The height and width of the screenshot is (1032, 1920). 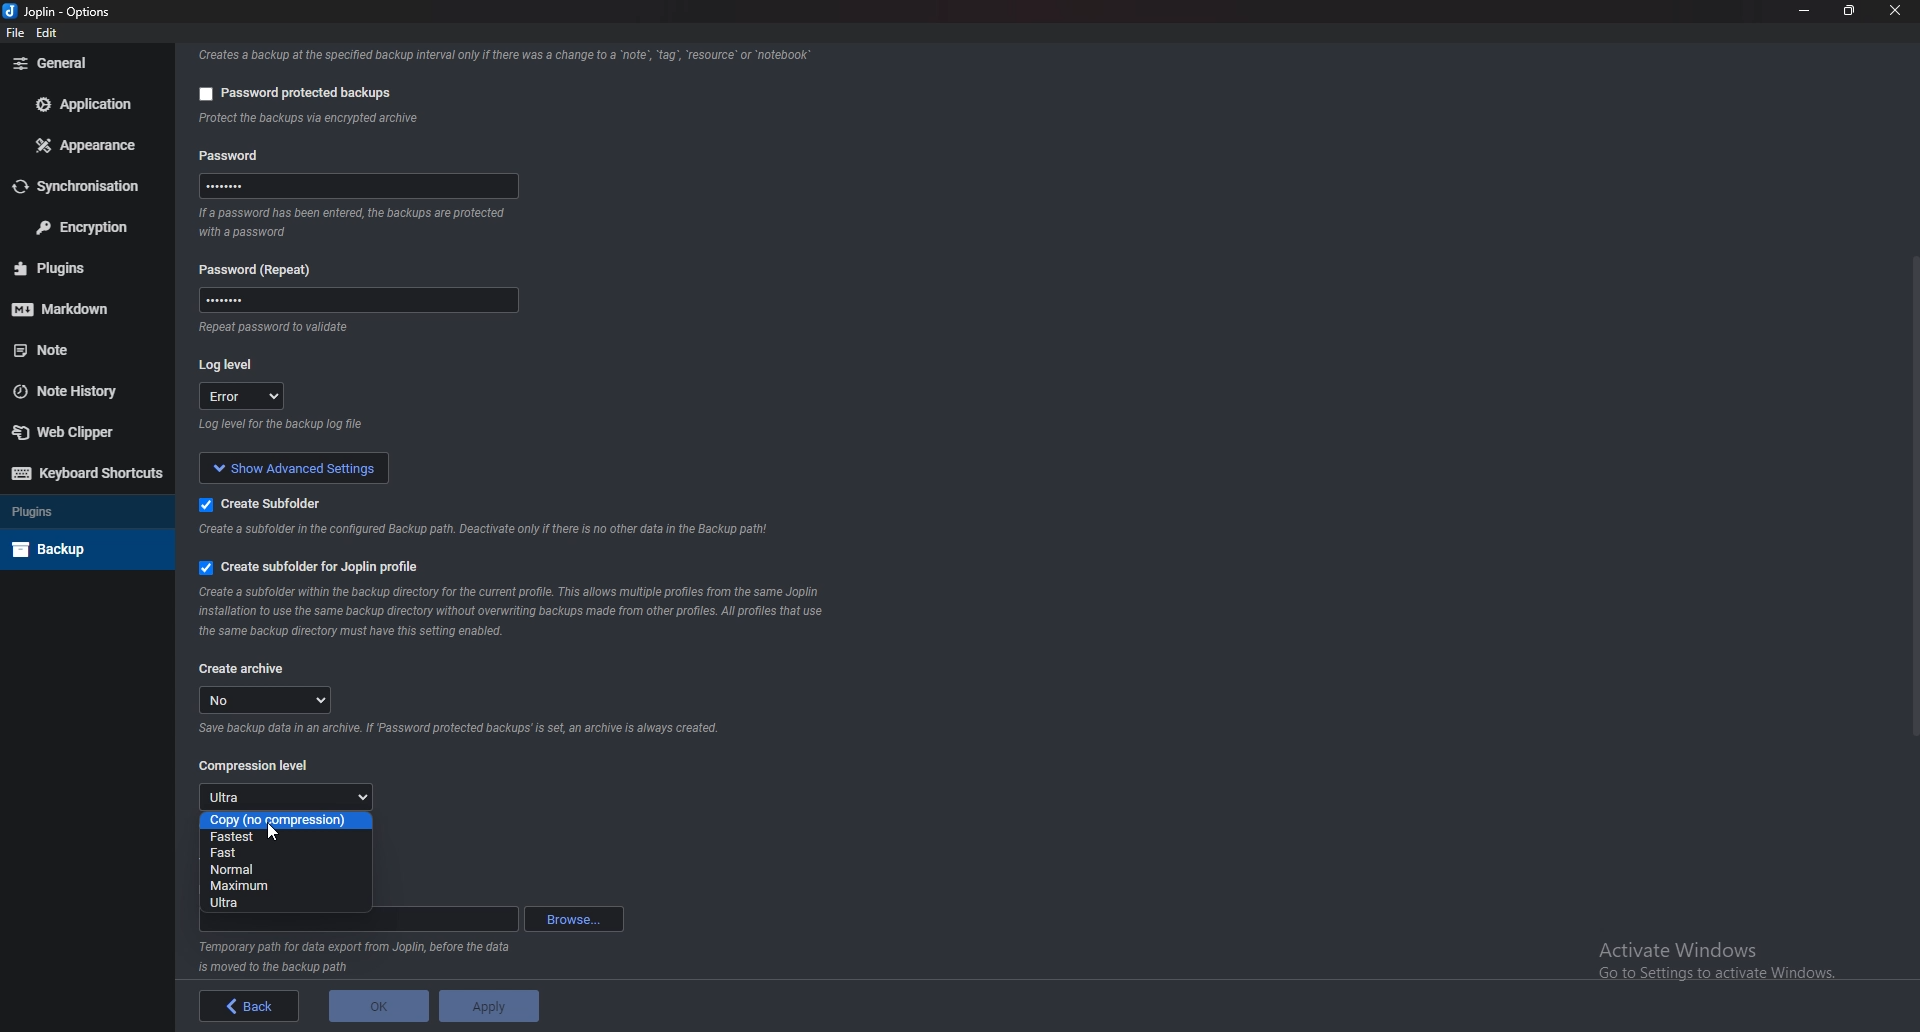 What do you see at coordinates (35, 13) in the screenshot?
I see `joplin` at bounding box center [35, 13].